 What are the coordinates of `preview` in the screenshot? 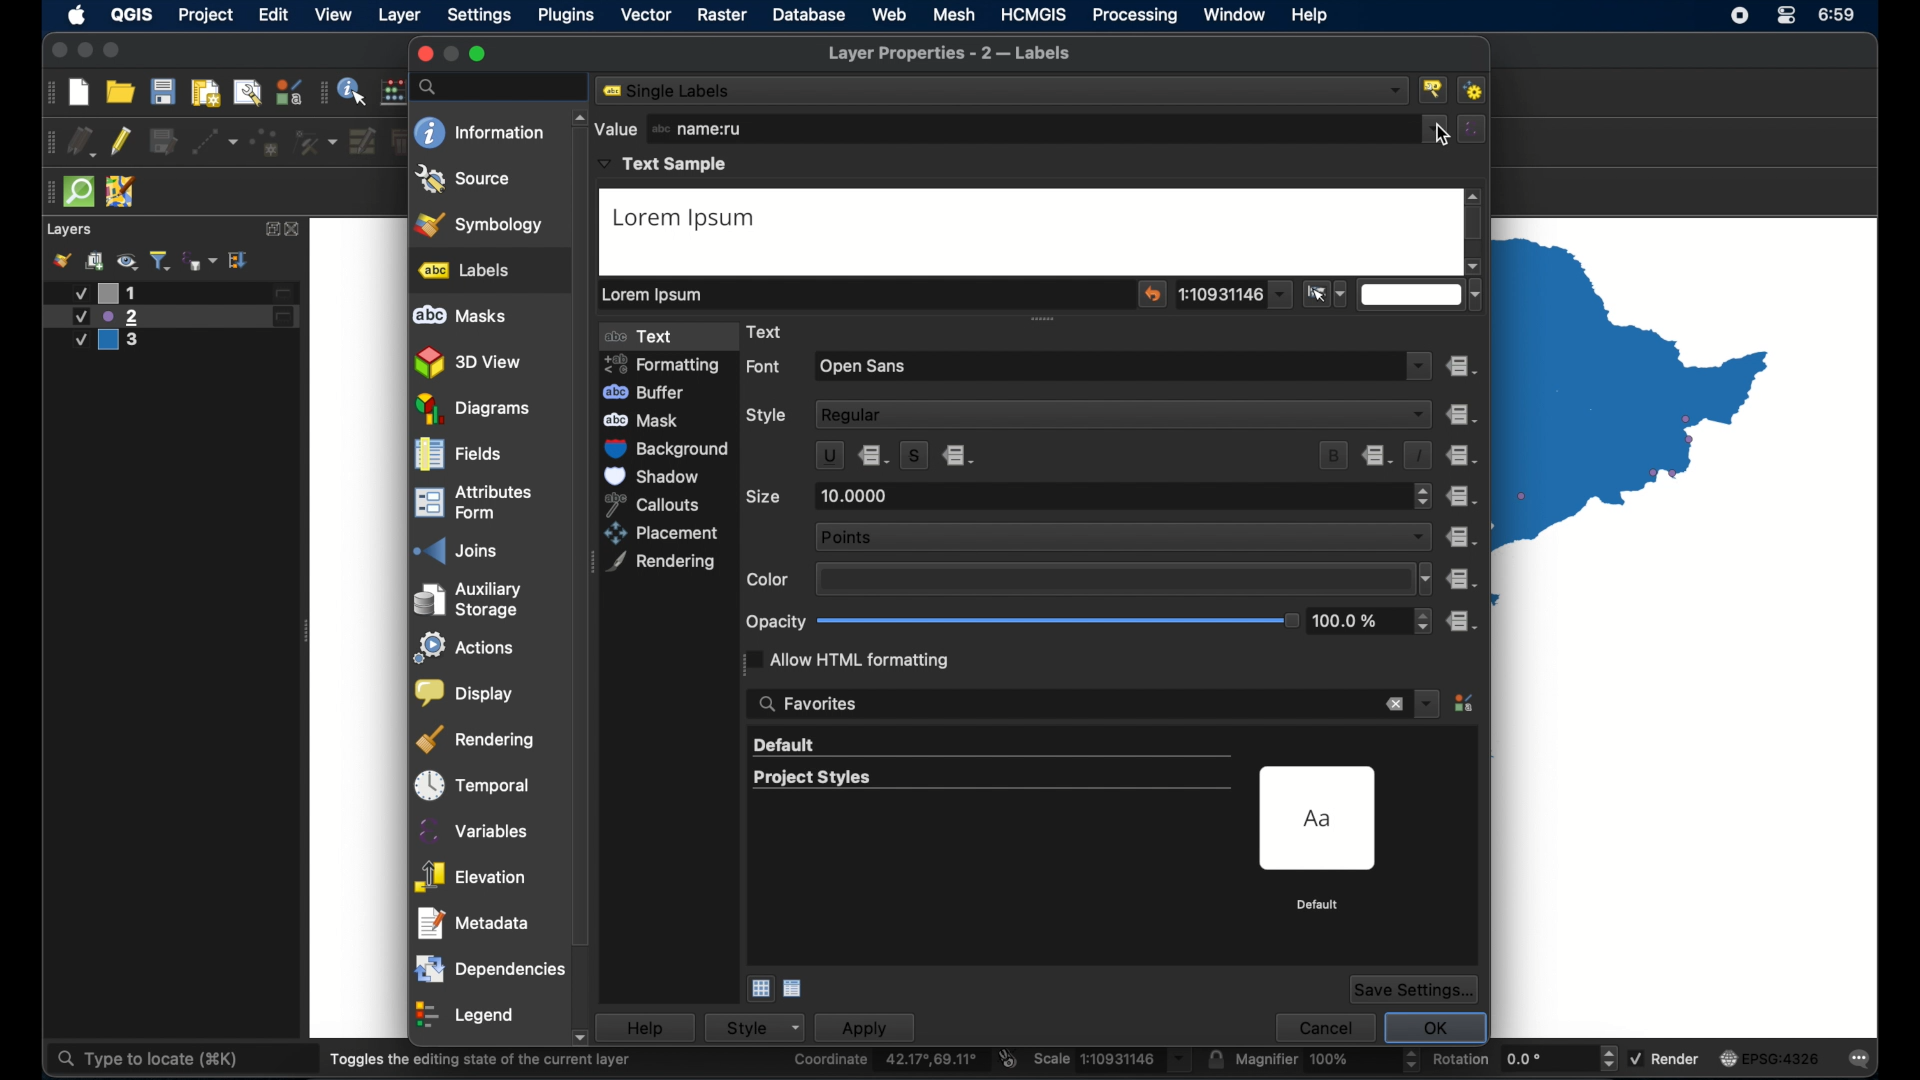 It's located at (1321, 819).